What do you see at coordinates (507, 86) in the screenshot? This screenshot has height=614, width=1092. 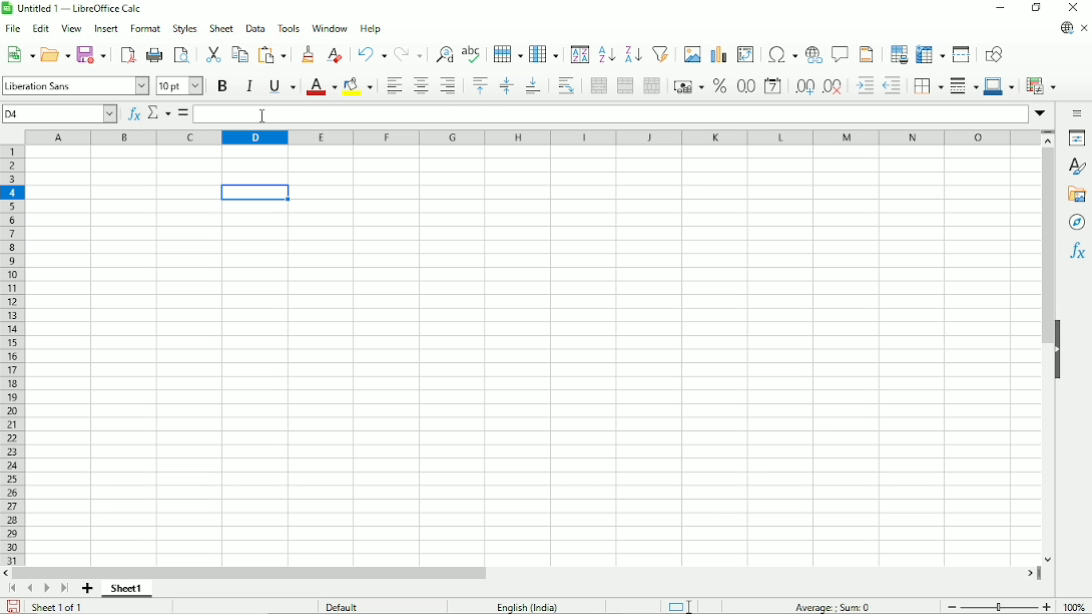 I see `Center vertically` at bounding box center [507, 86].